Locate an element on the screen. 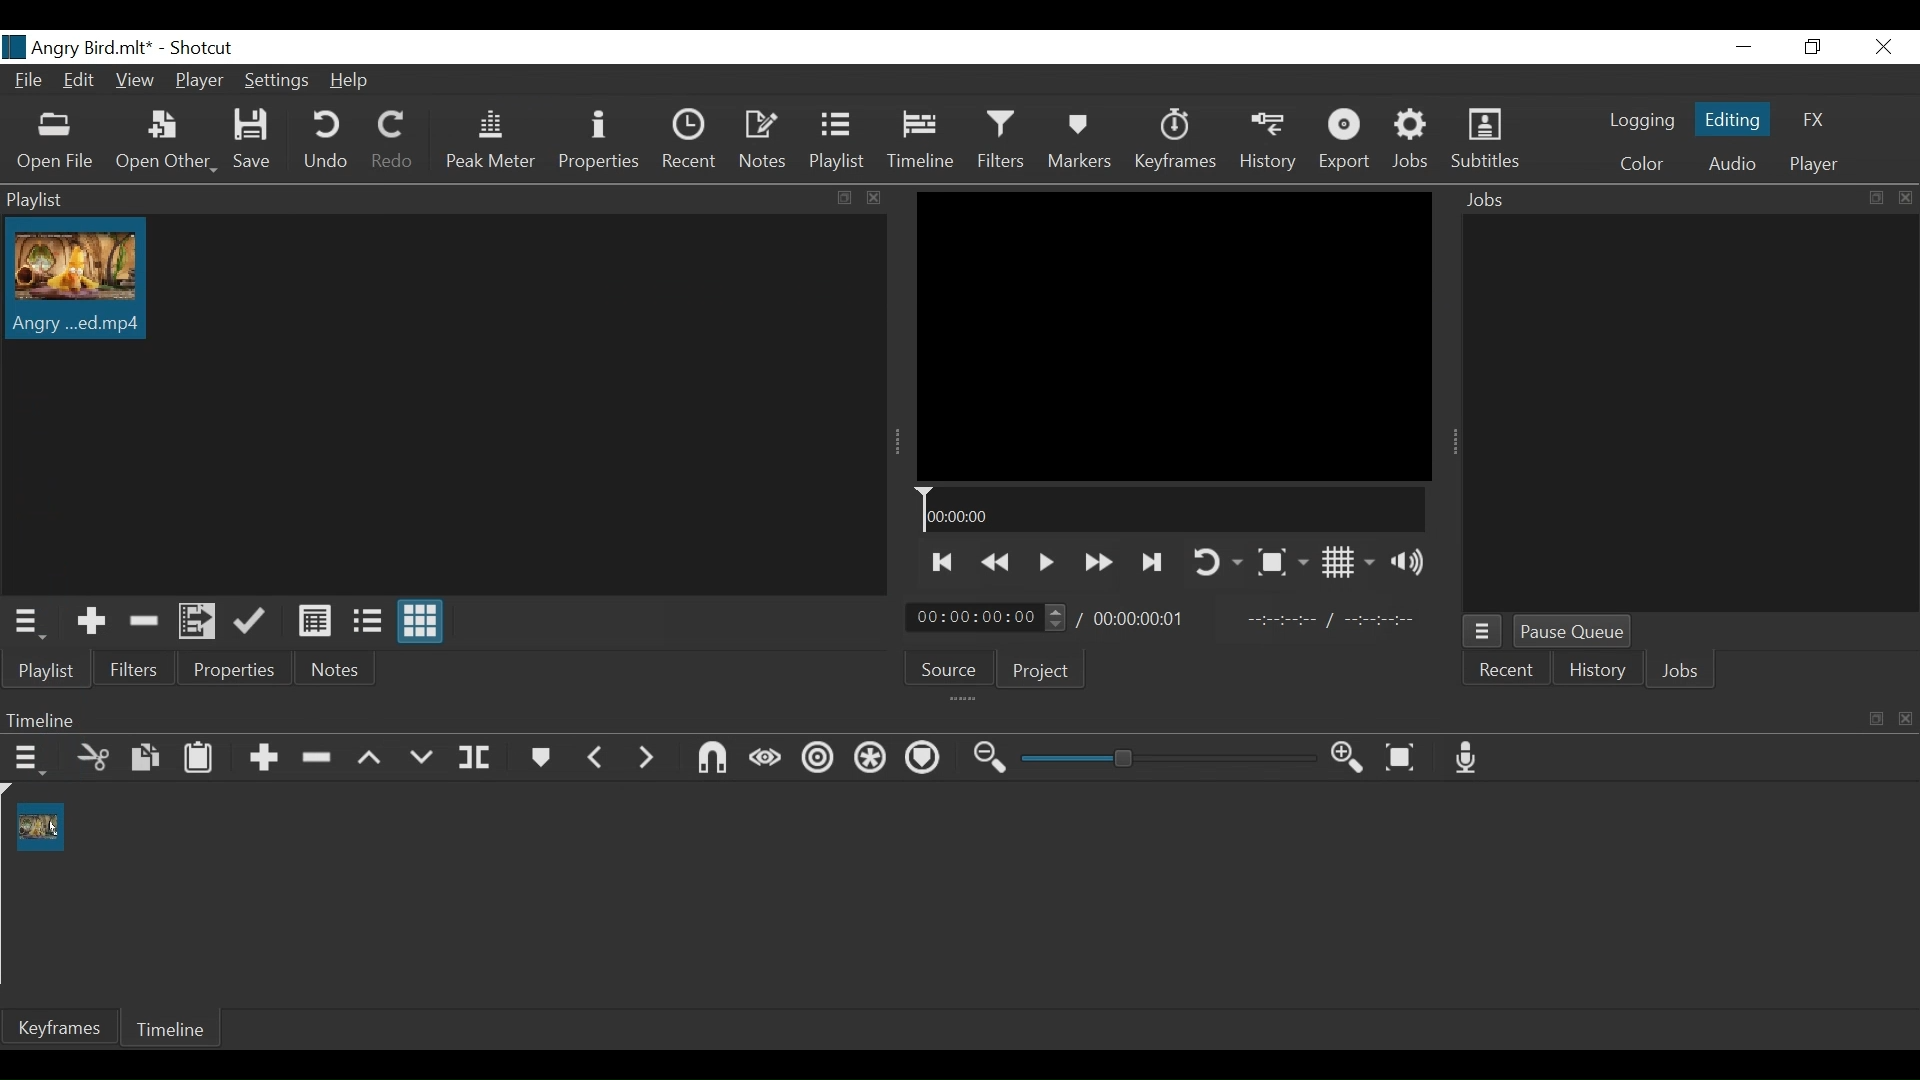  Project is located at coordinates (1040, 671).